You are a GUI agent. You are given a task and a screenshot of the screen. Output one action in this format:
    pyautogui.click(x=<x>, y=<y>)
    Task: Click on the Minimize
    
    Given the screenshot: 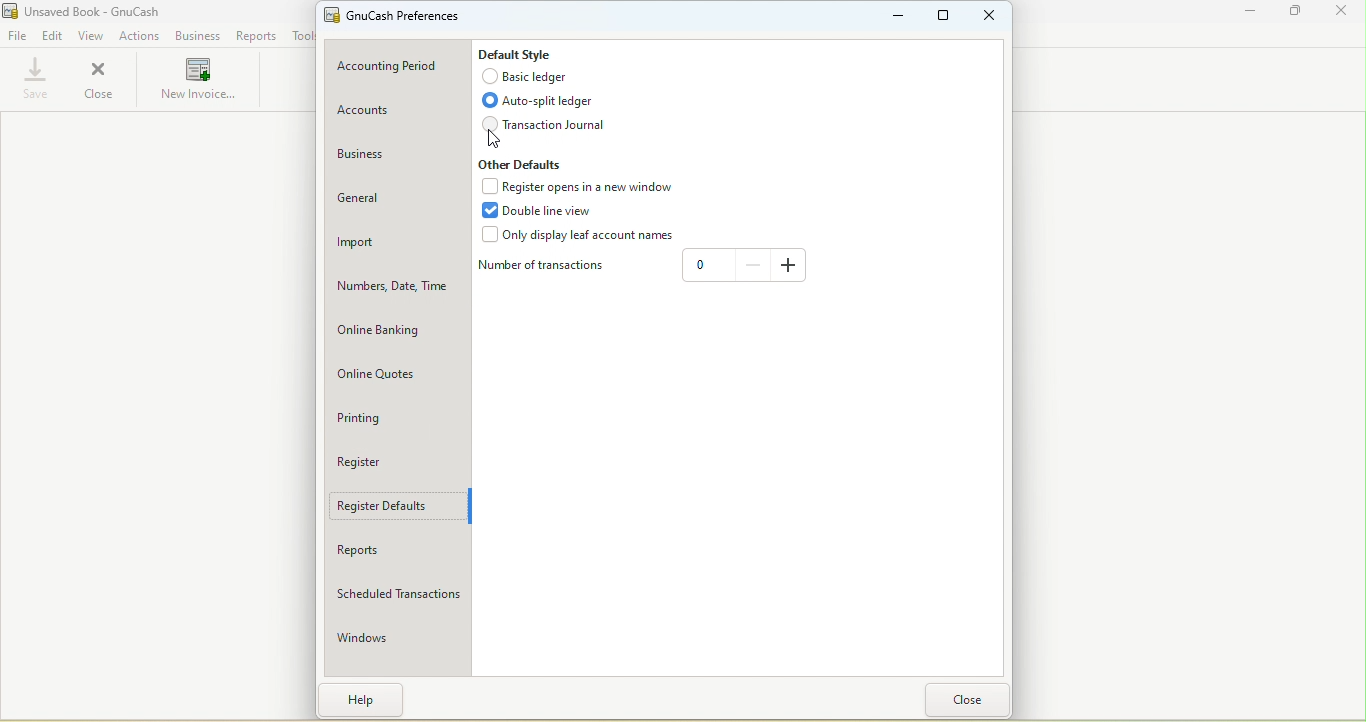 What is the action you would take?
    pyautogui.click(x=1250, y=14)
    